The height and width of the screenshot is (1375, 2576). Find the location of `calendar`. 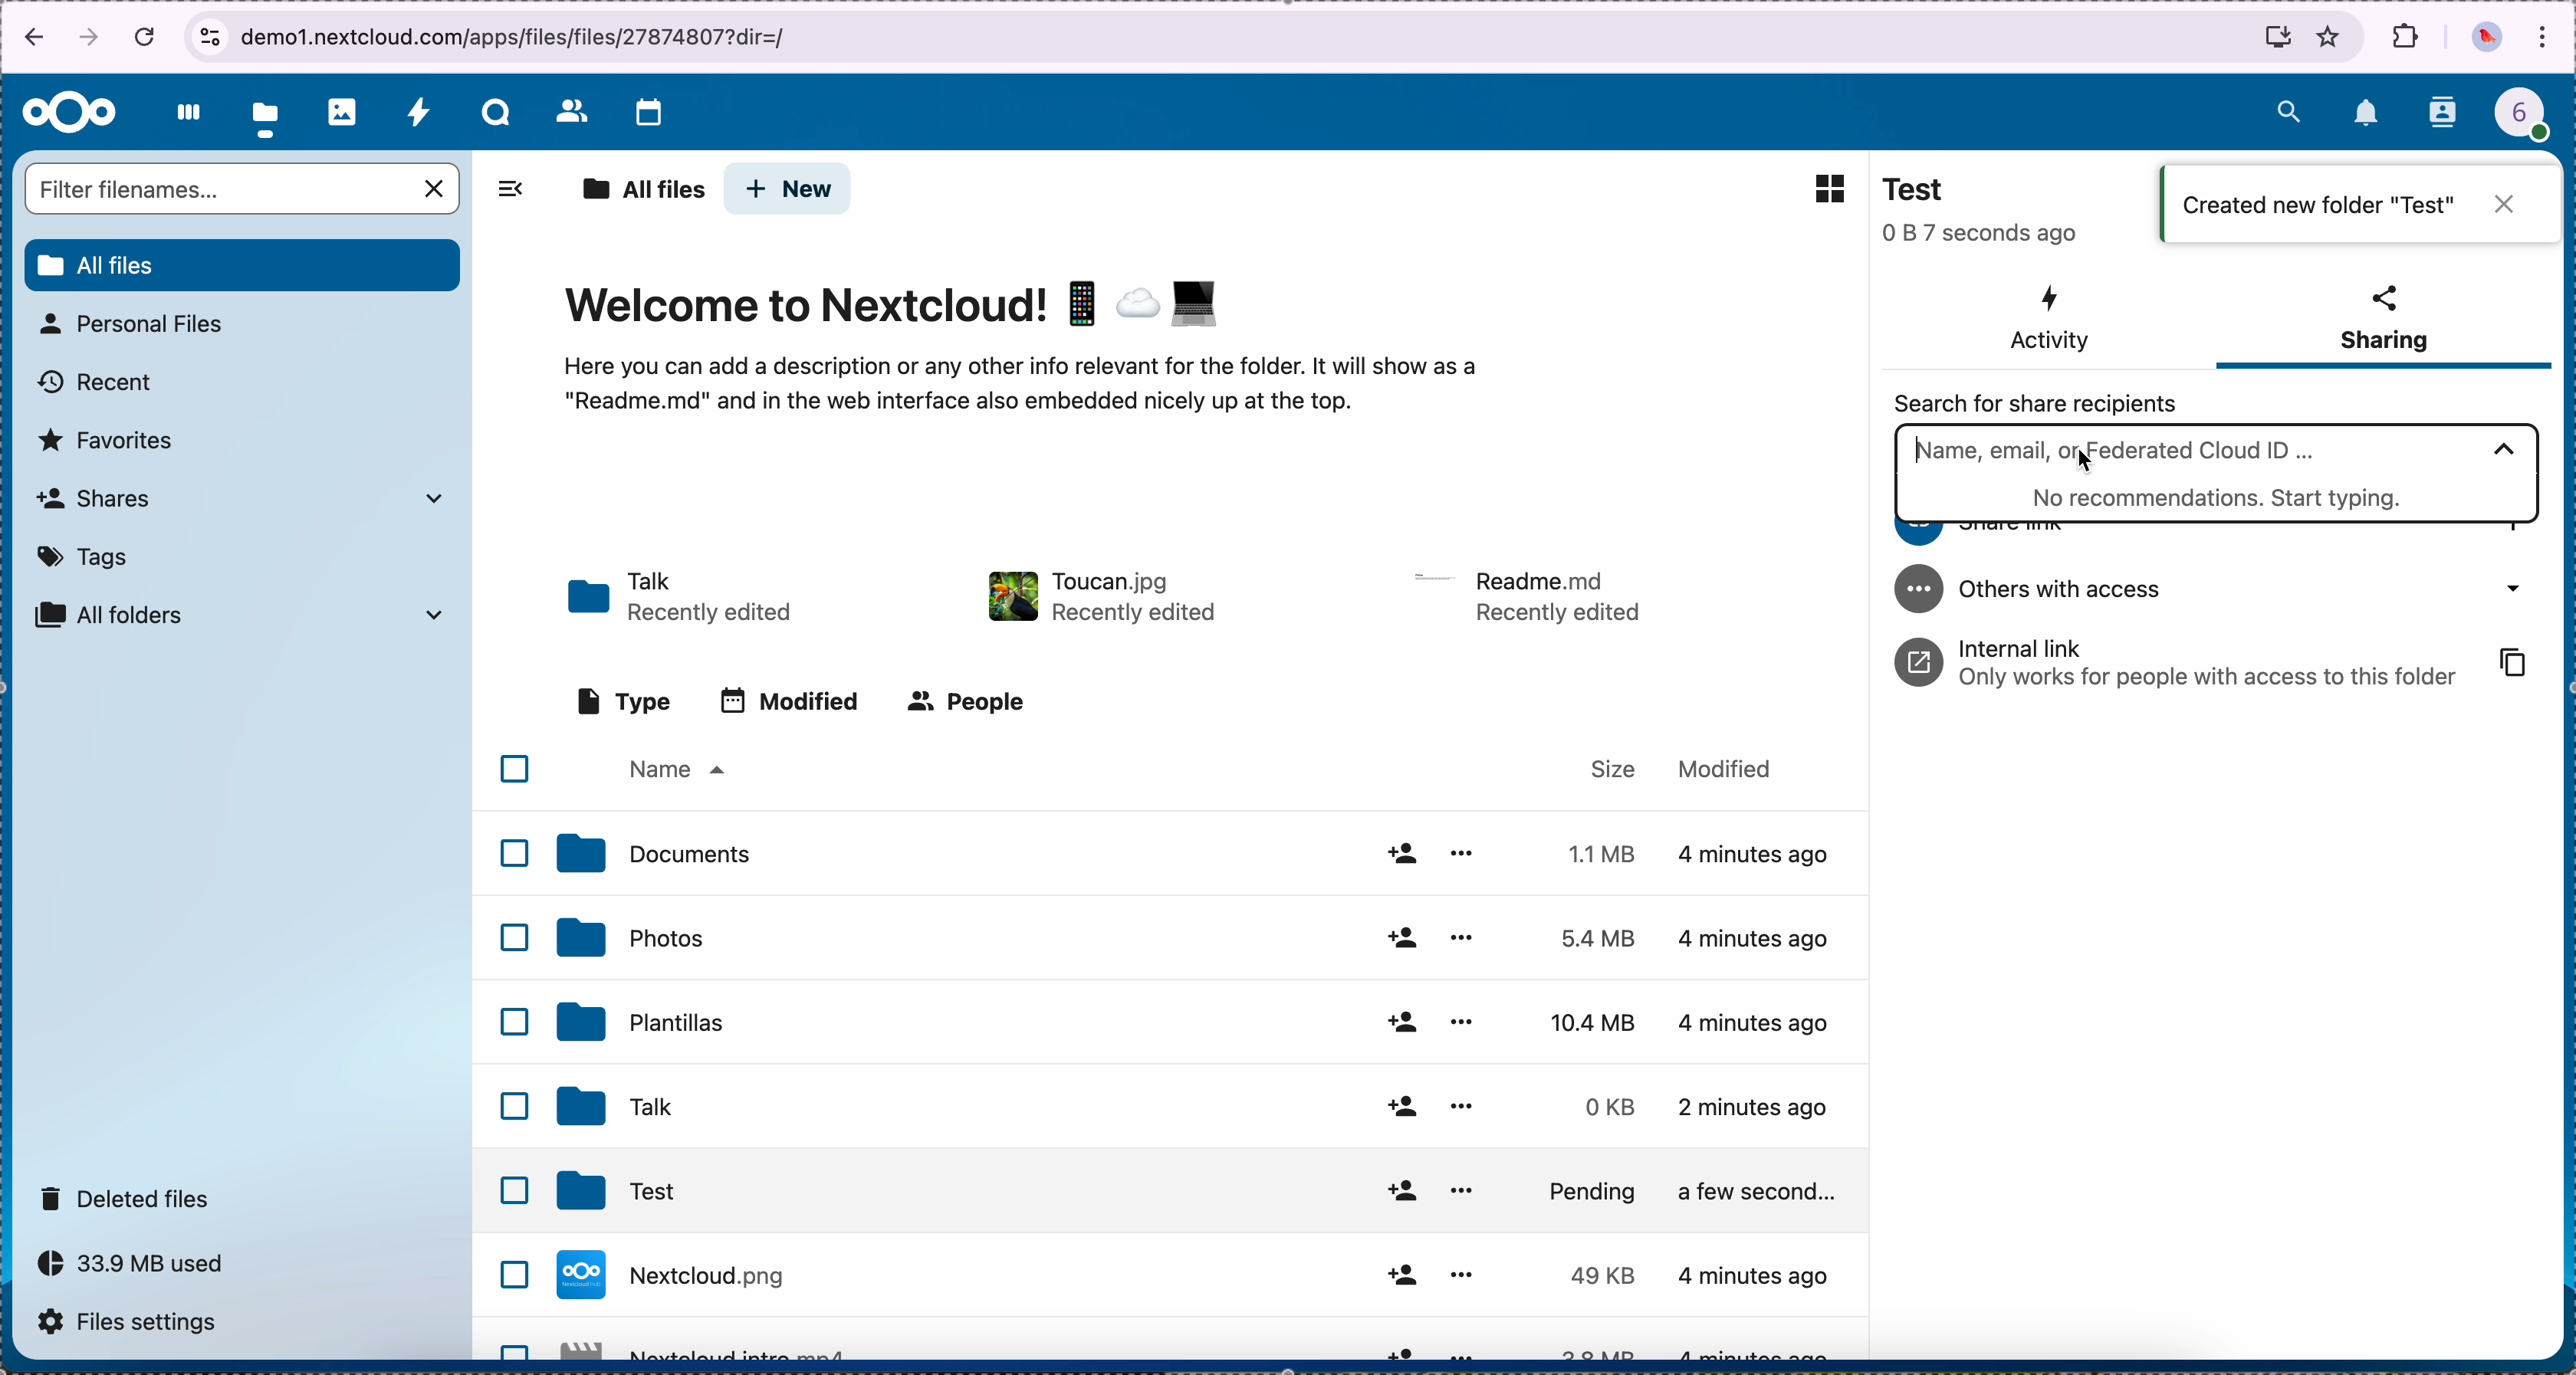

calendar is located at coordinates (648, 115).